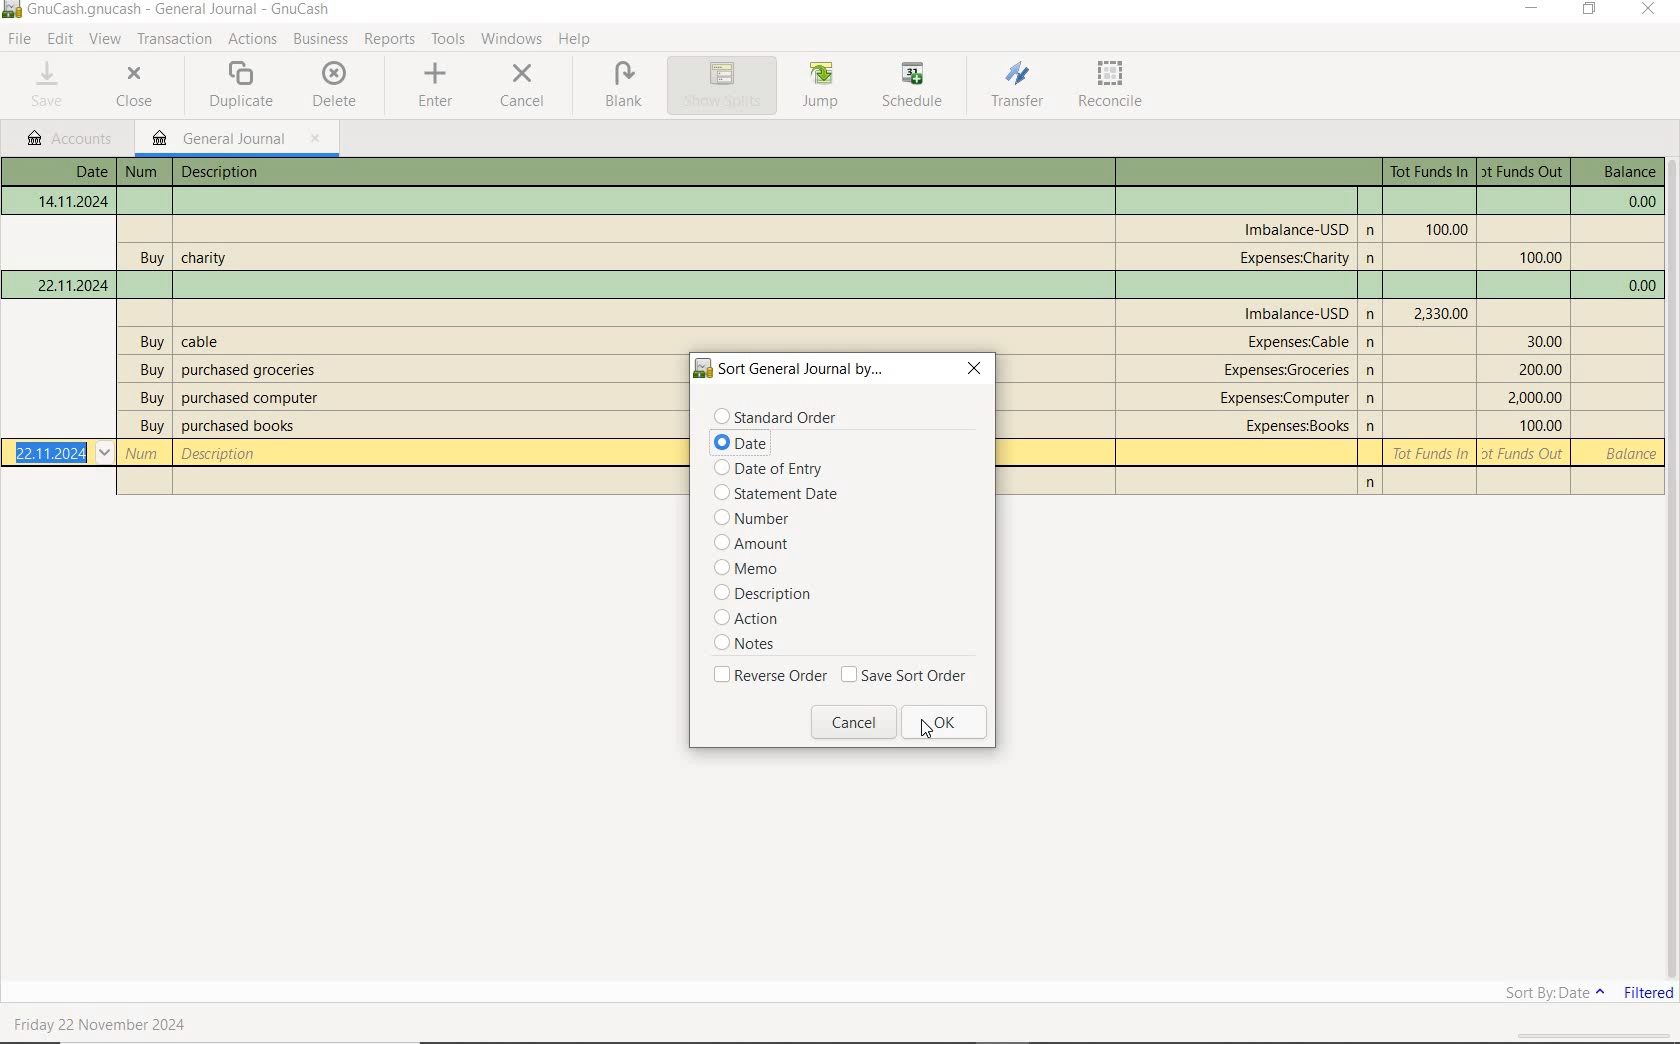 This screenshot has width=1680, height=1044. What do you see at coordinates (153, 344) in the screenshot?
I see `buy` at bounding box center [153, 344].